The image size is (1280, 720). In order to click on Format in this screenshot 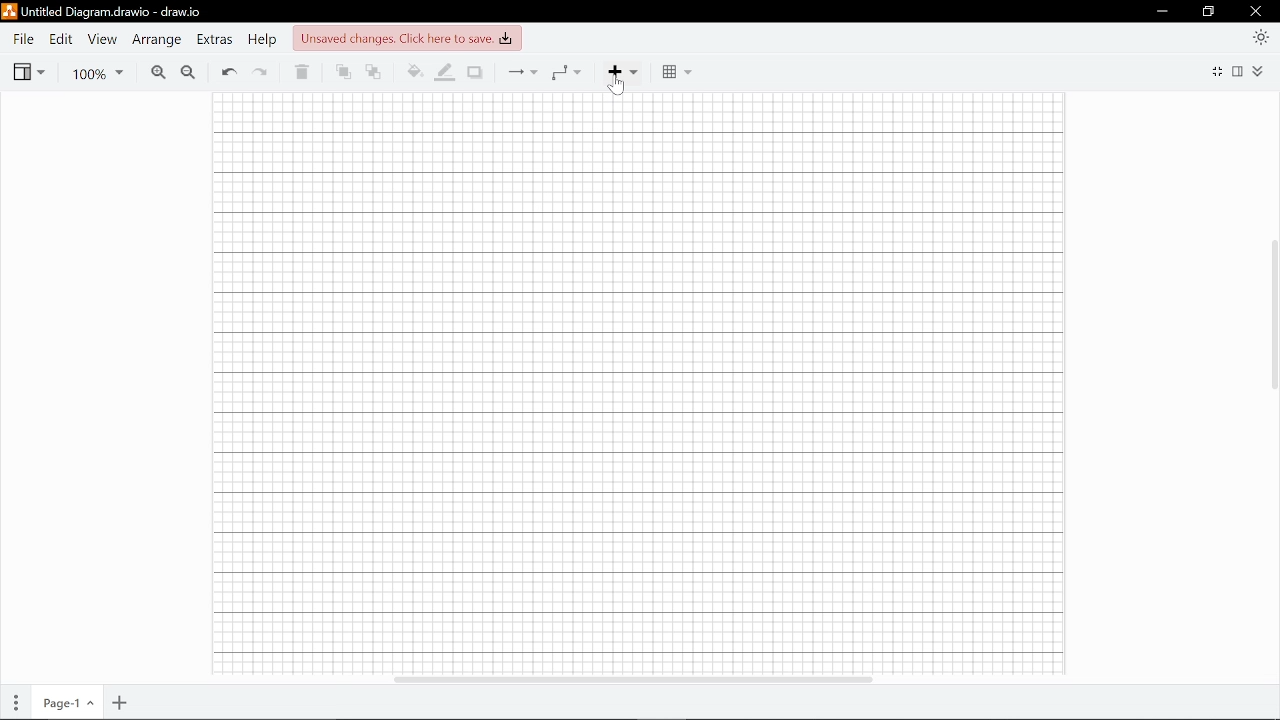, I will do `click(1238, 73)`.